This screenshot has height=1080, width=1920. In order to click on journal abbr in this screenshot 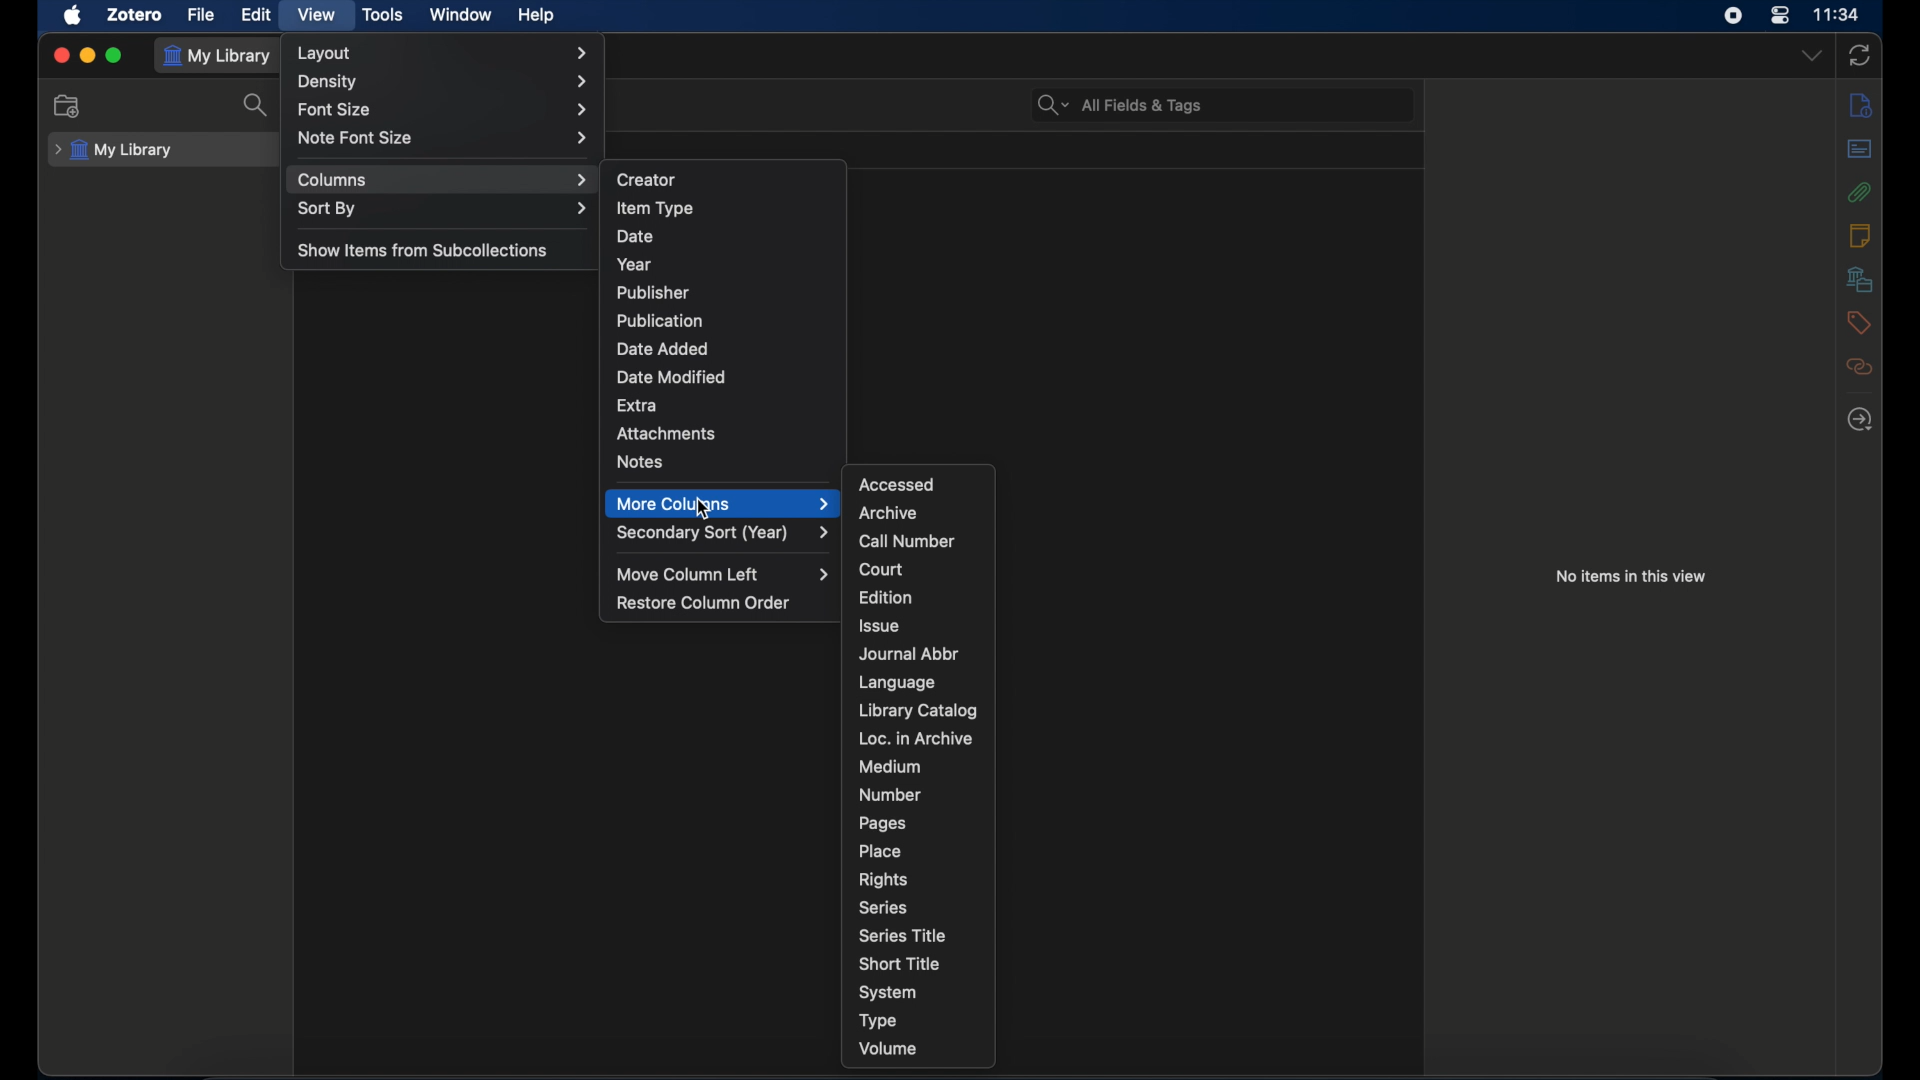, I will do `click(911, 654)`.